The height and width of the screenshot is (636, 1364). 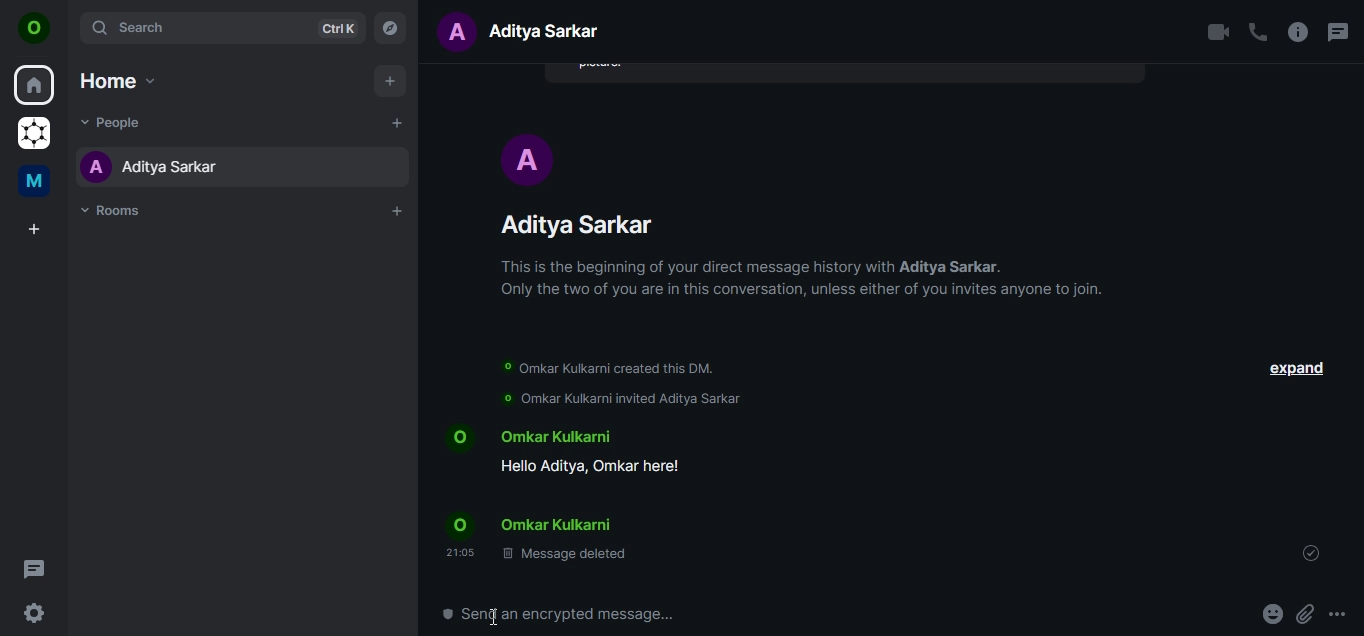 What do you see at coordinates (1340, 35) in the screenshot?
I see `threads` at bounding box center [1340, 35].